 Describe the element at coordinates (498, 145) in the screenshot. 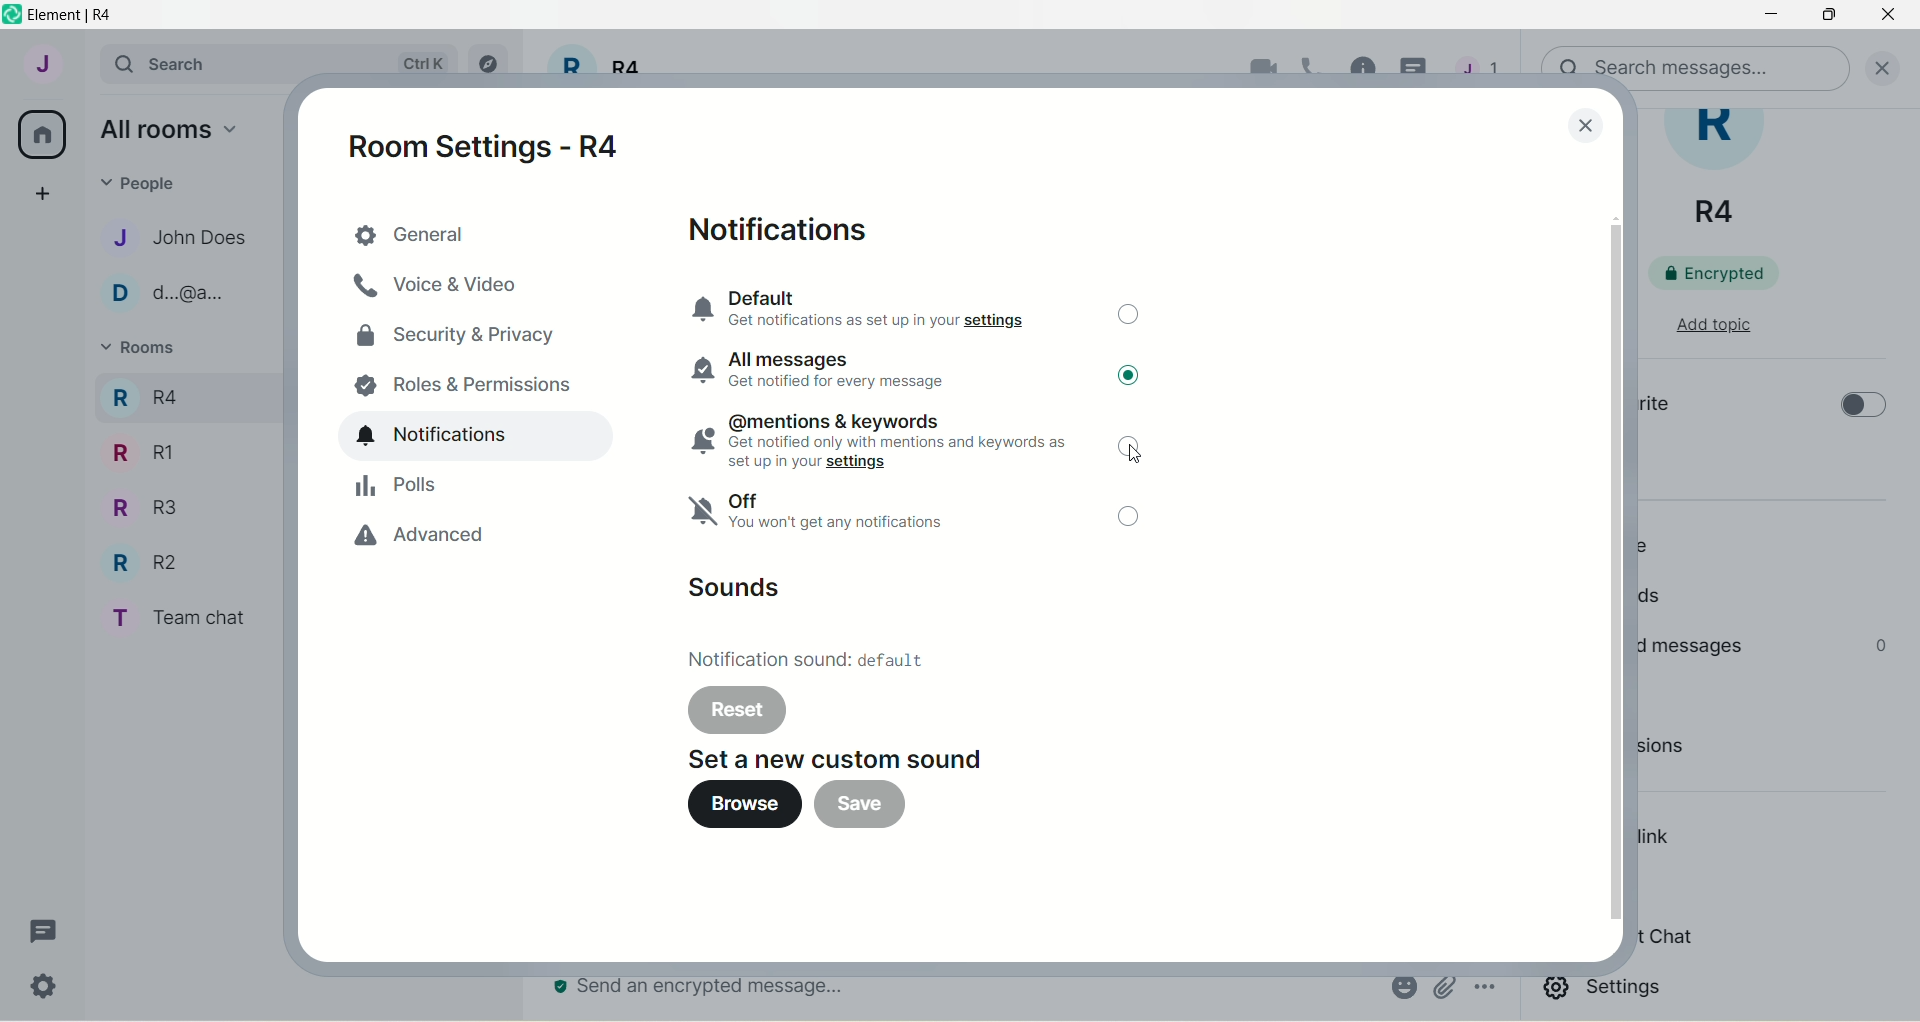

I see `Room Settings - R4` at that location.